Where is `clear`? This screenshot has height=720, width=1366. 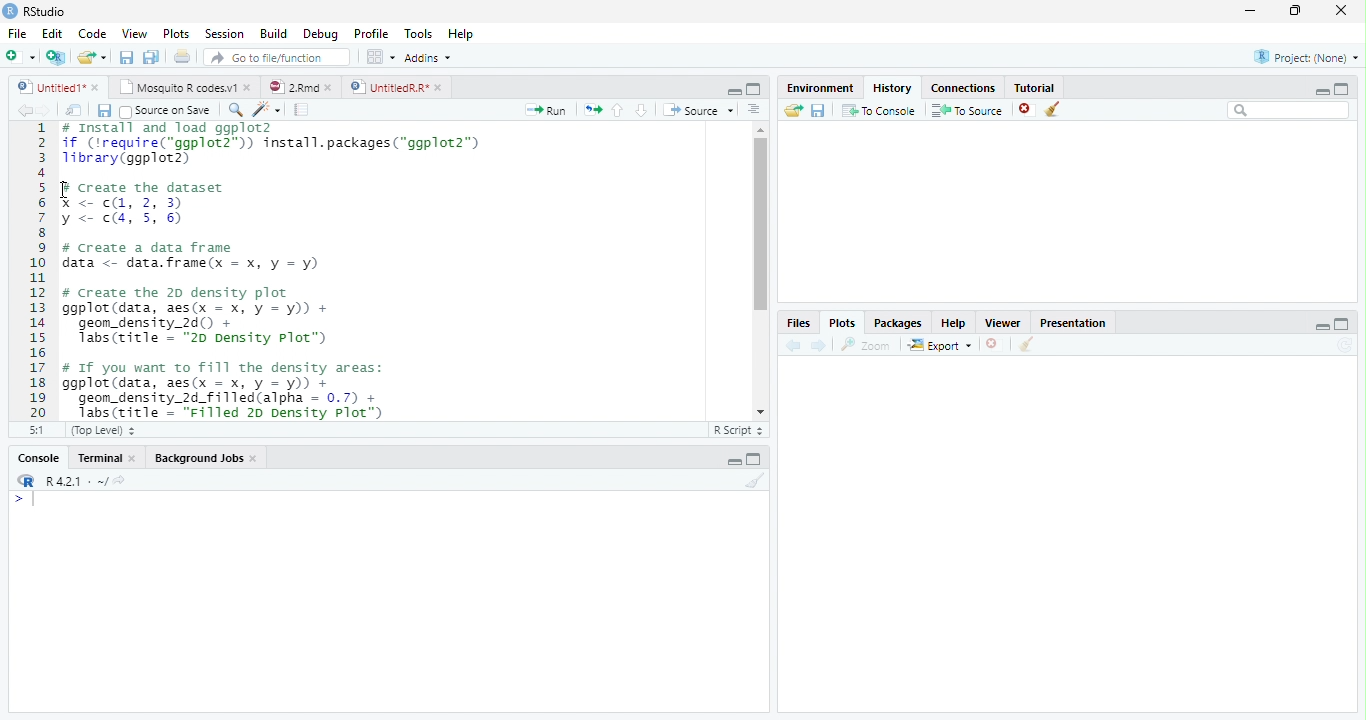
clear is located at coordinates (1026, 346).